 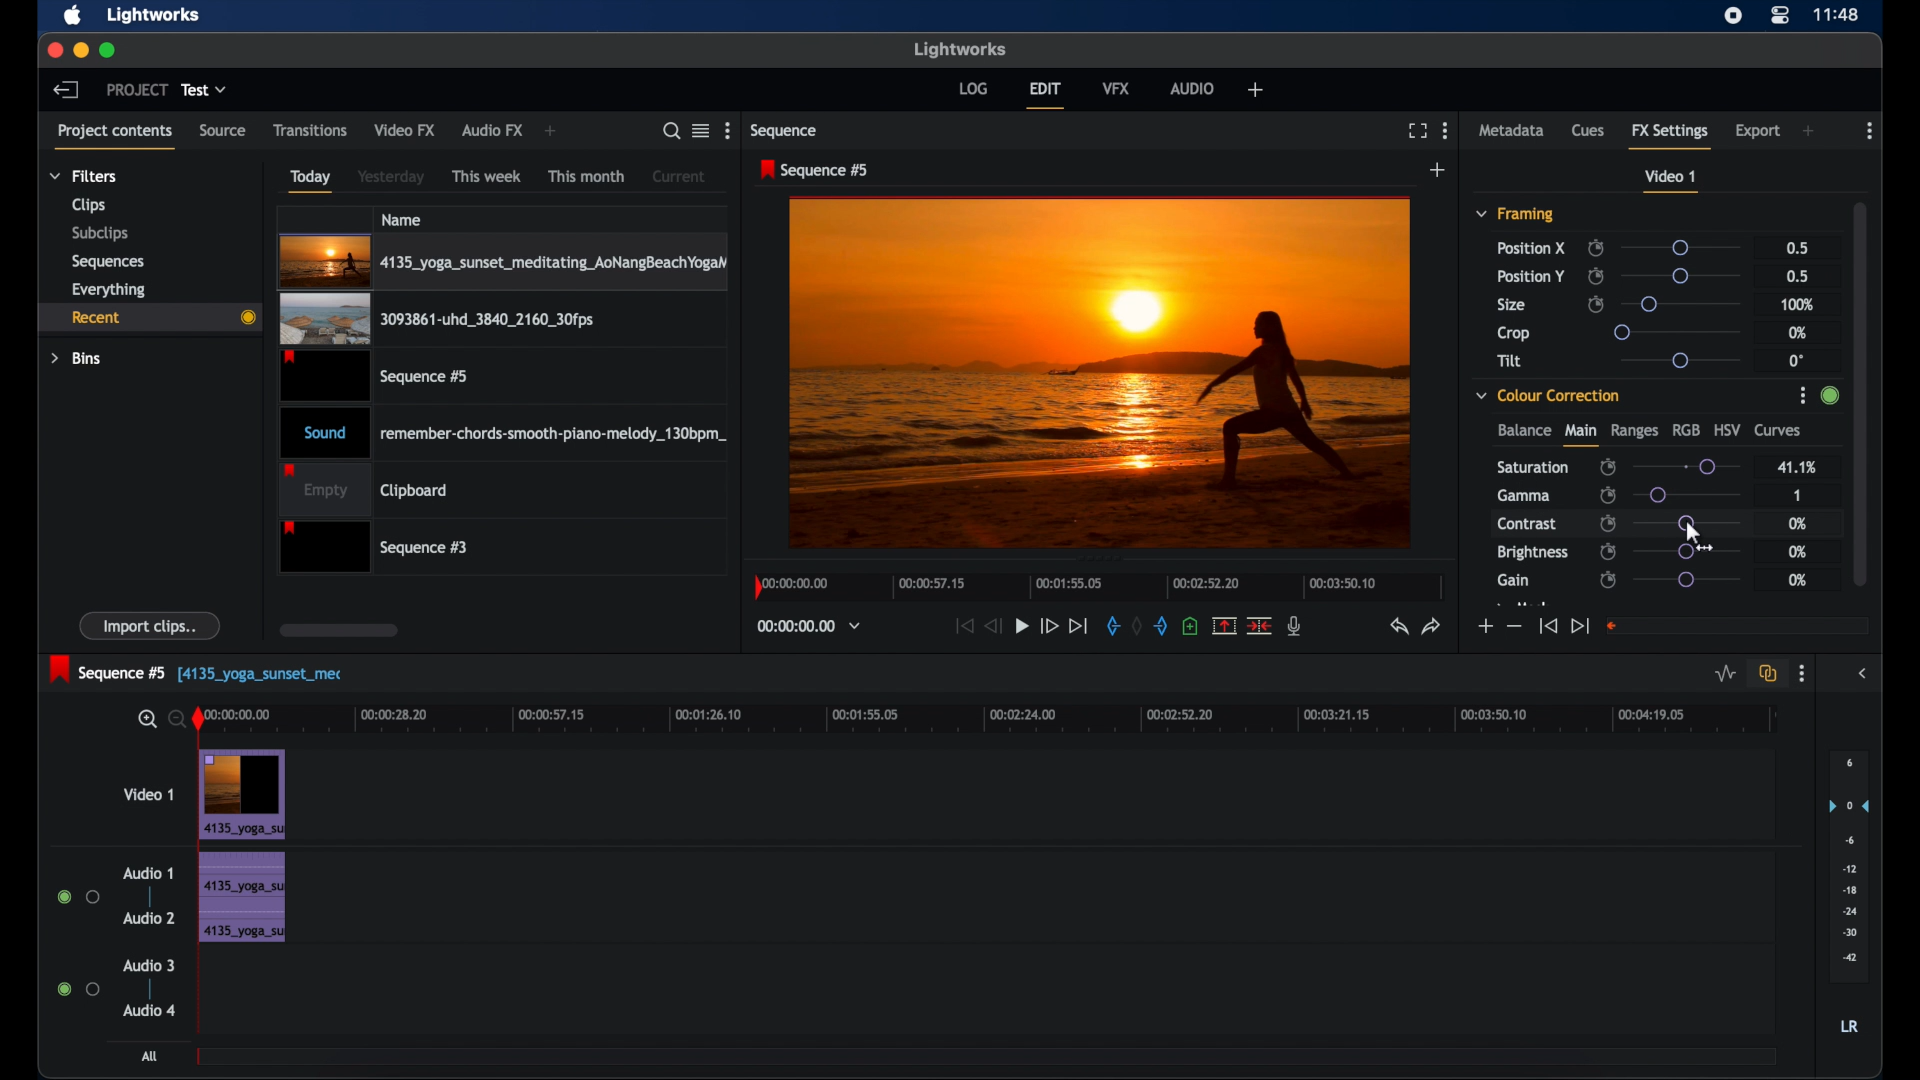 I want to click on everything, so click(x=109, y=289).